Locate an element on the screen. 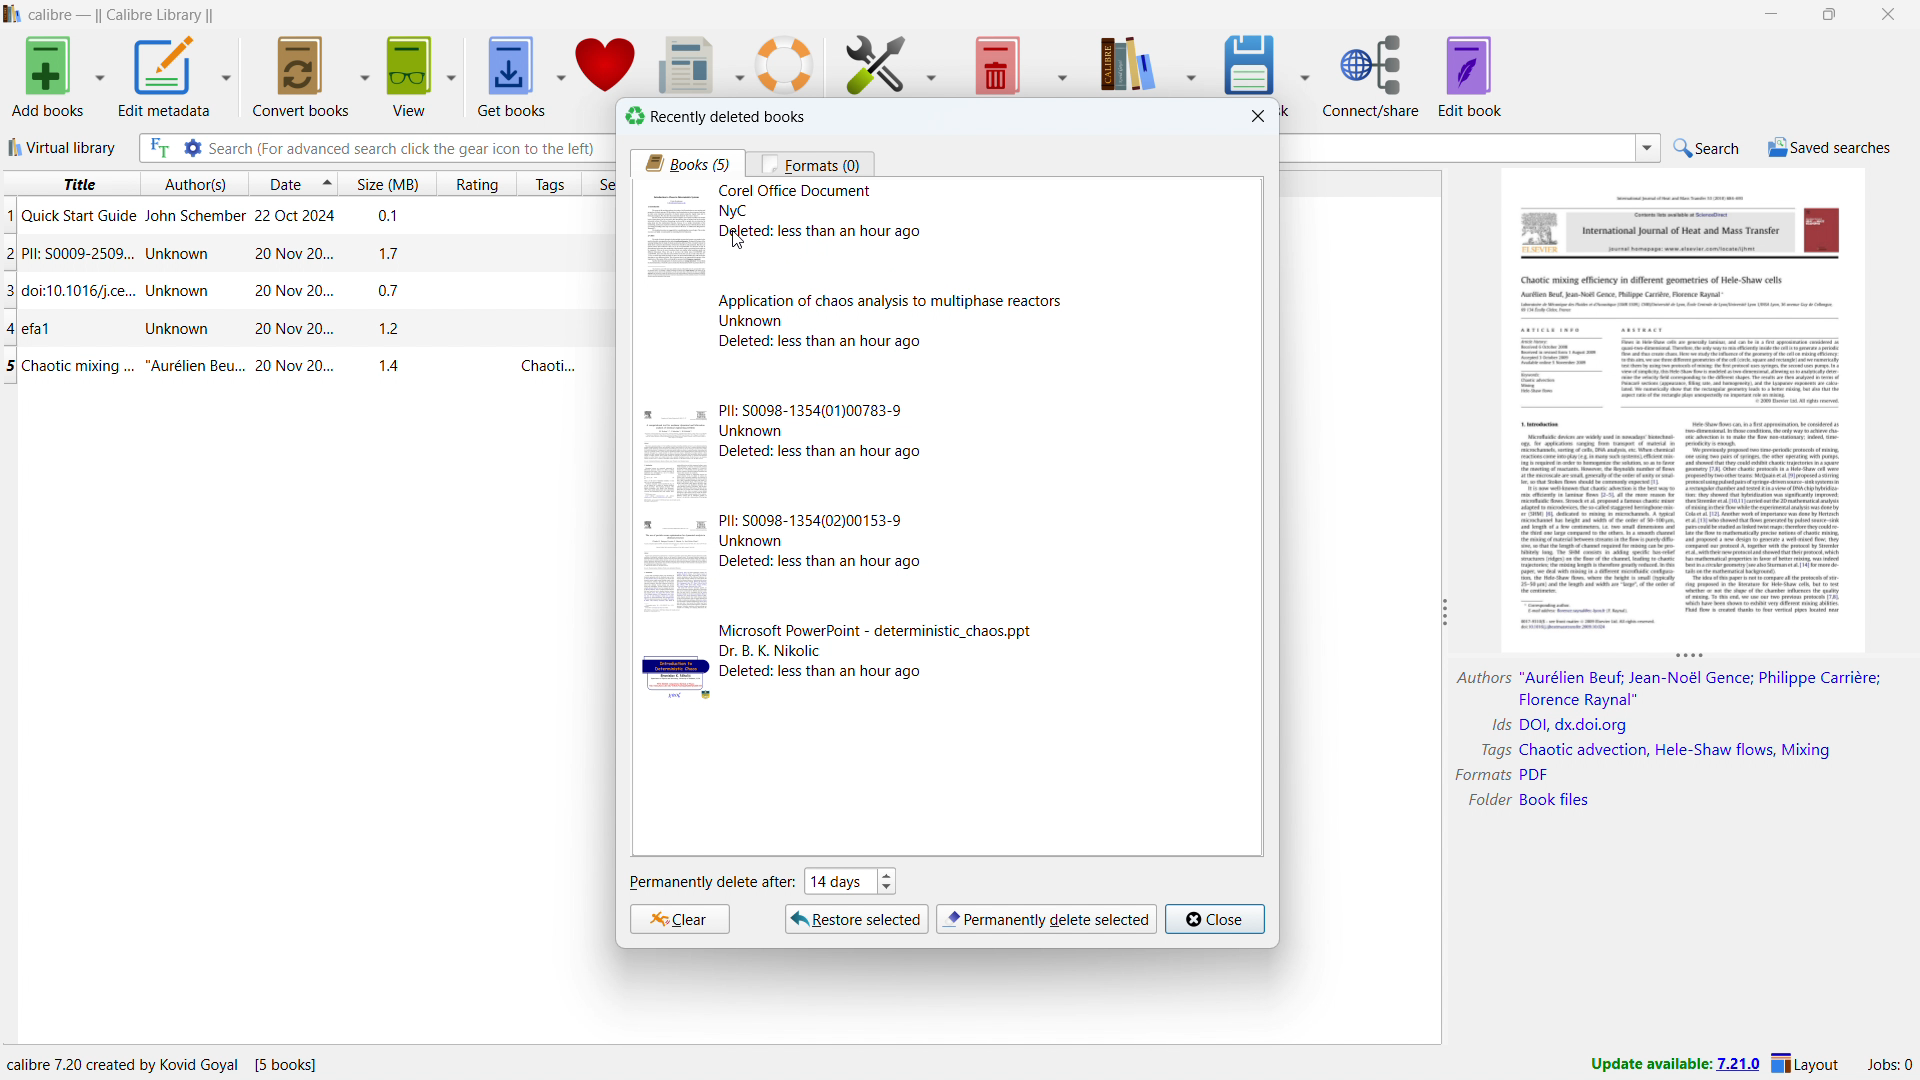 The width and height of the screenshot is (1920, 1080). remove books is located at coordinates (995, 63).